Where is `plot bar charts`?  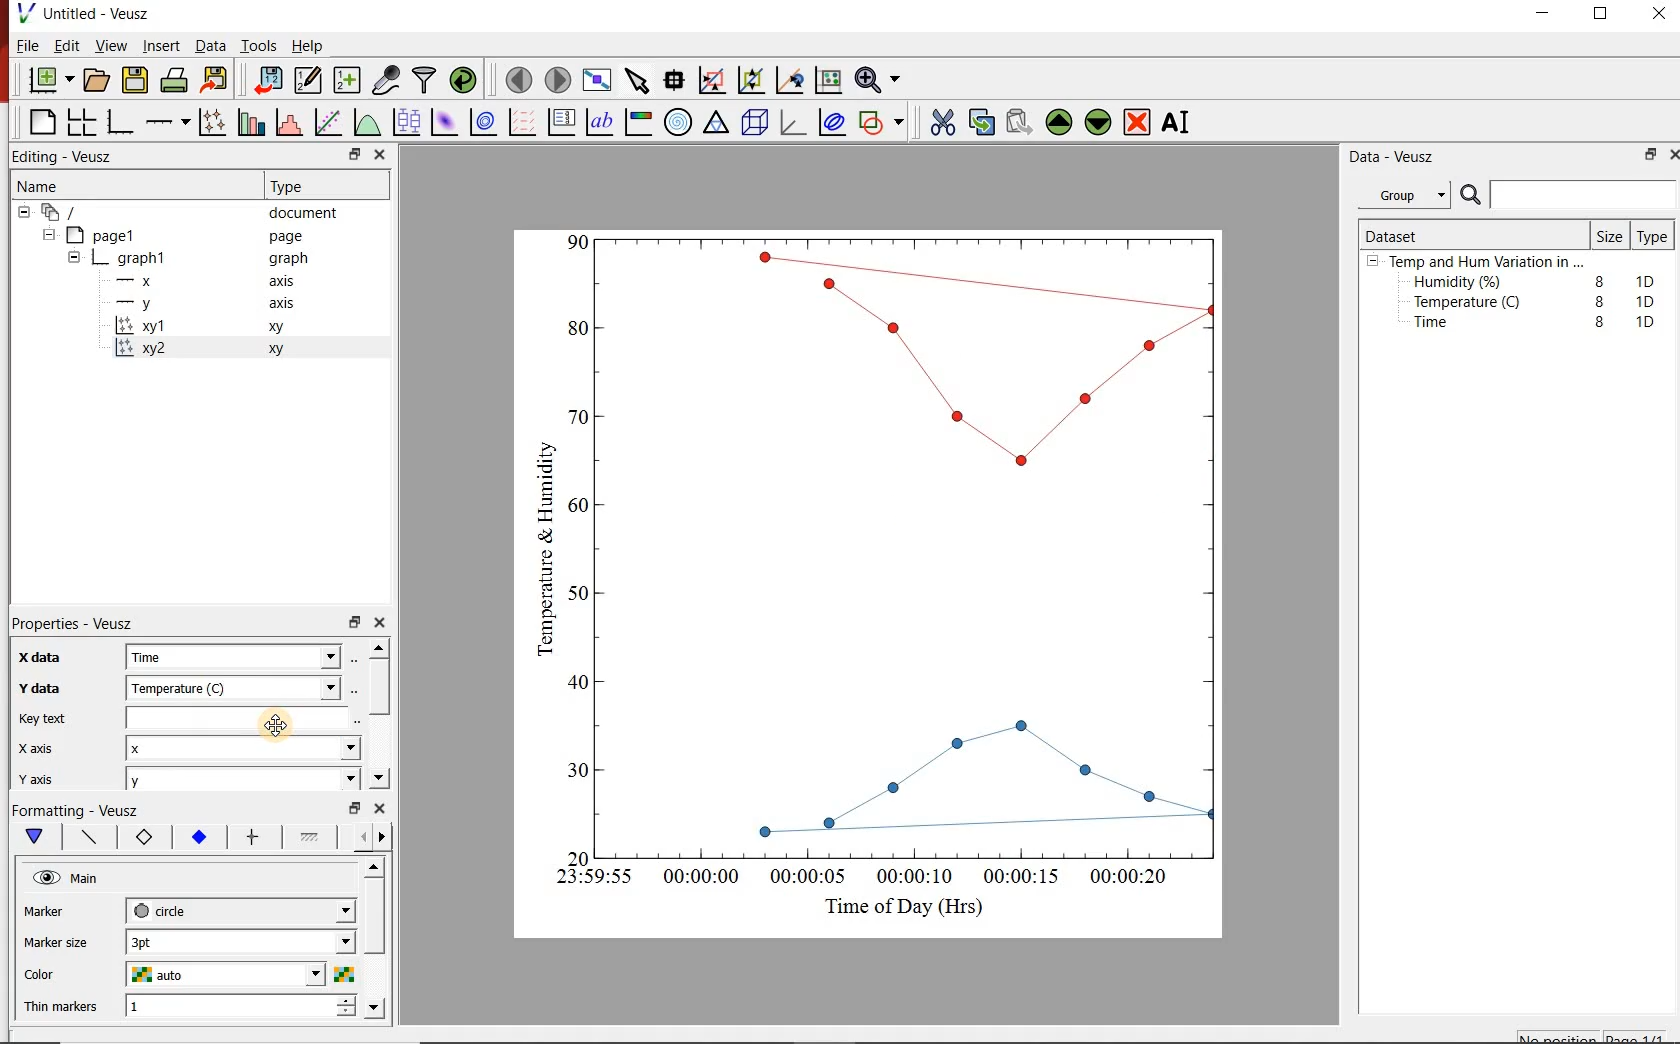 plot bar charts is located at coordinates (252, 119).